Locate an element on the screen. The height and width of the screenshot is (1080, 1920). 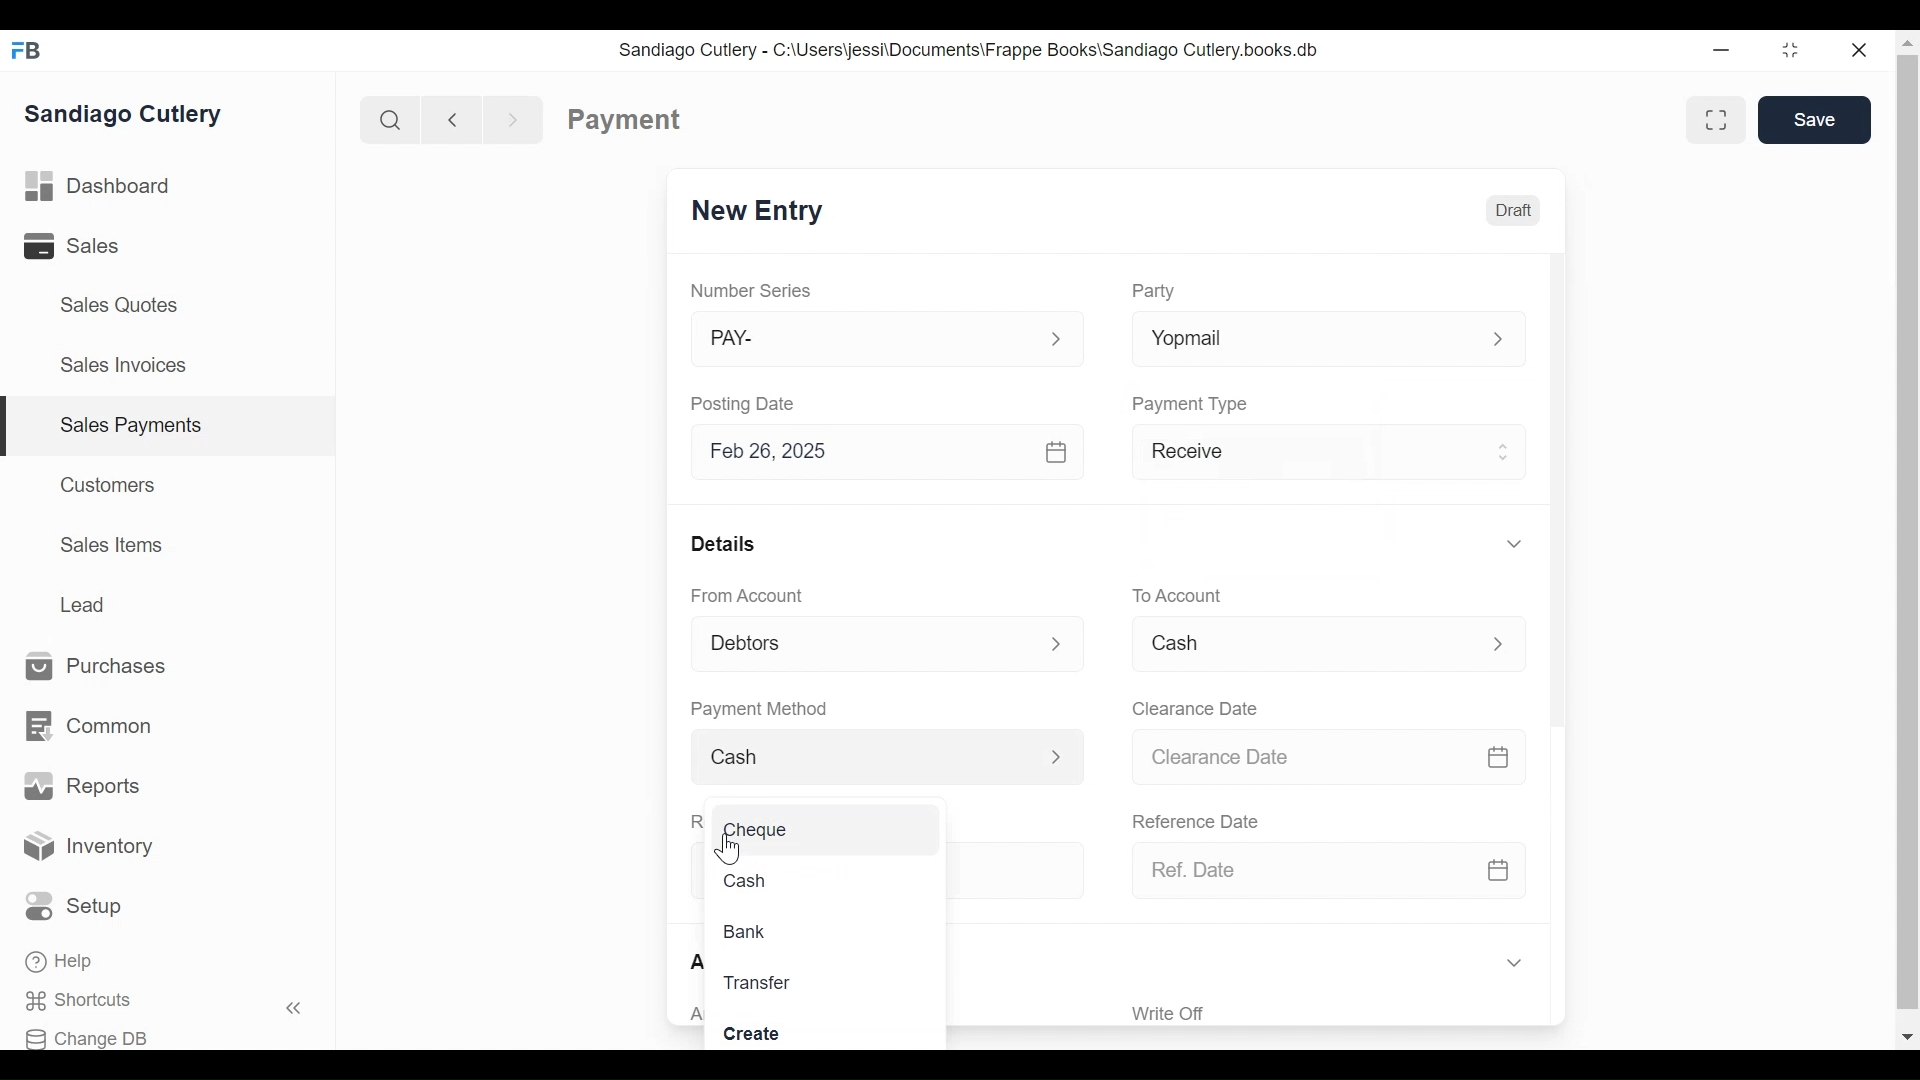
Cheque is located at coordinates (765, 831).